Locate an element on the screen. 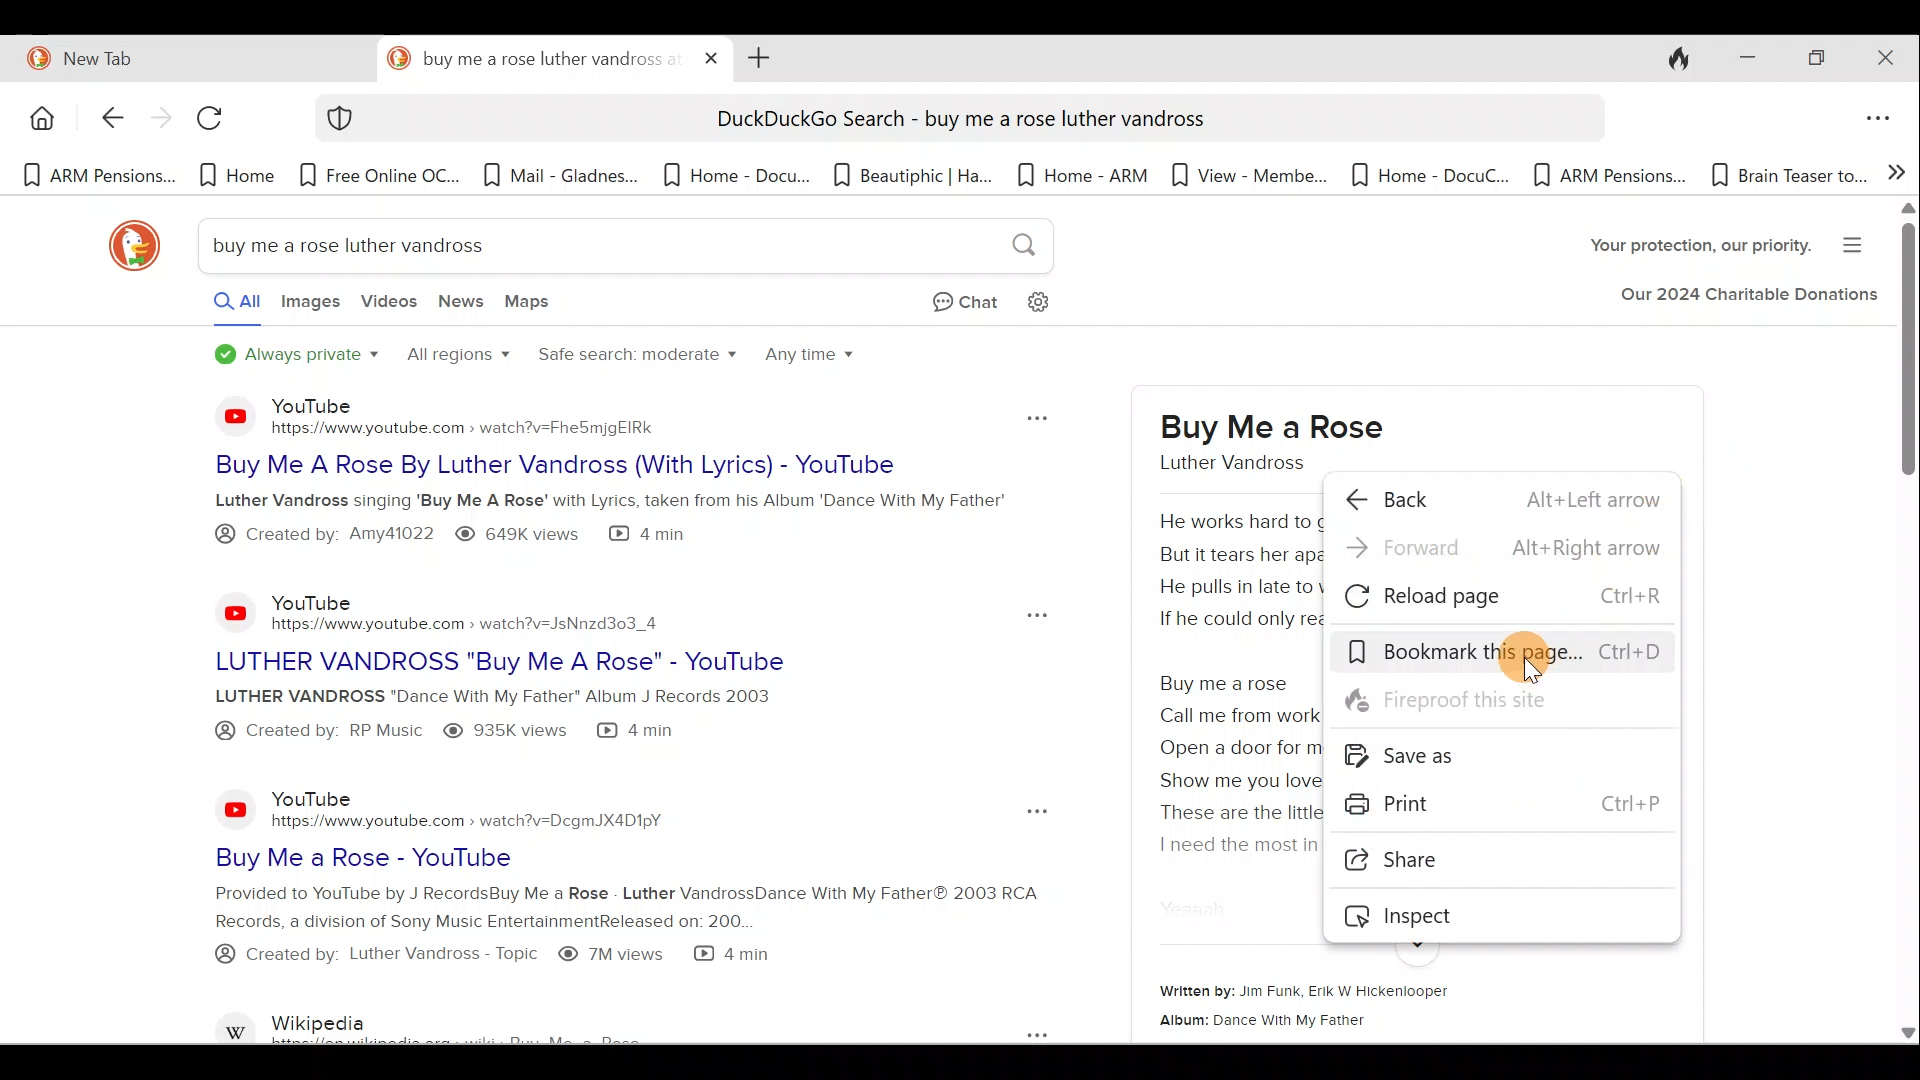 This screenshot has height=1080, width=1920. New Tab is located at coordinates (184, 55).